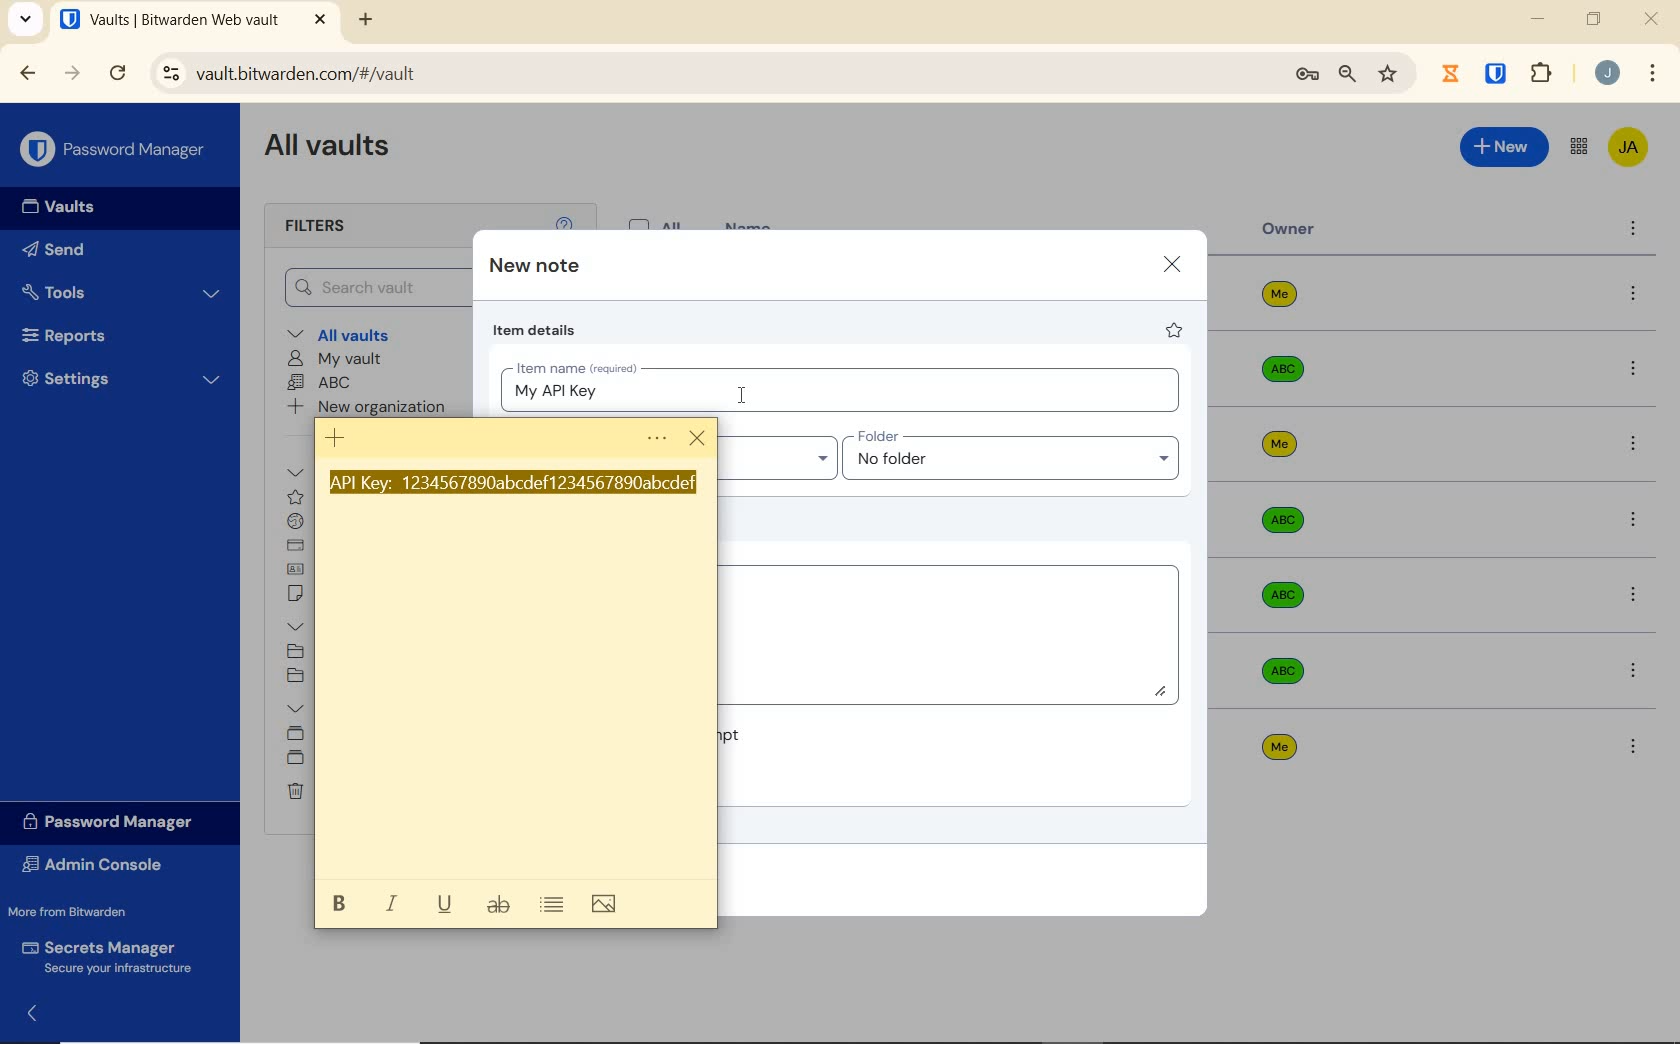  I want to click on New organization, so click(373, 407).